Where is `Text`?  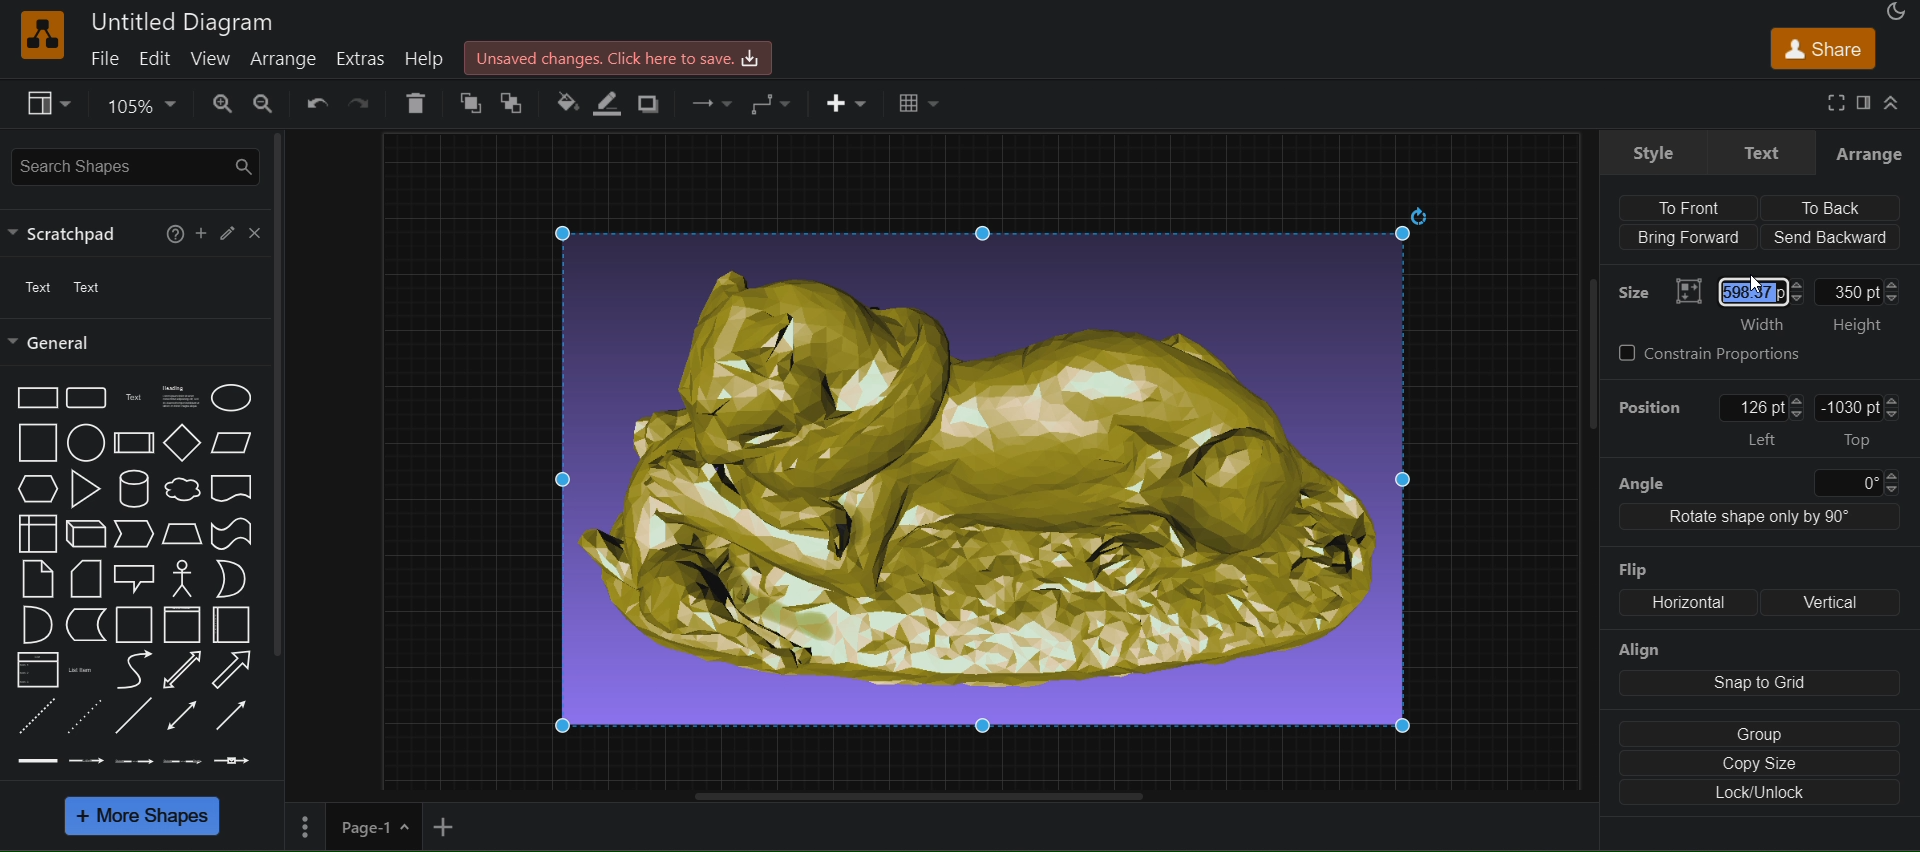
Text is located at coordinates (94, 287).